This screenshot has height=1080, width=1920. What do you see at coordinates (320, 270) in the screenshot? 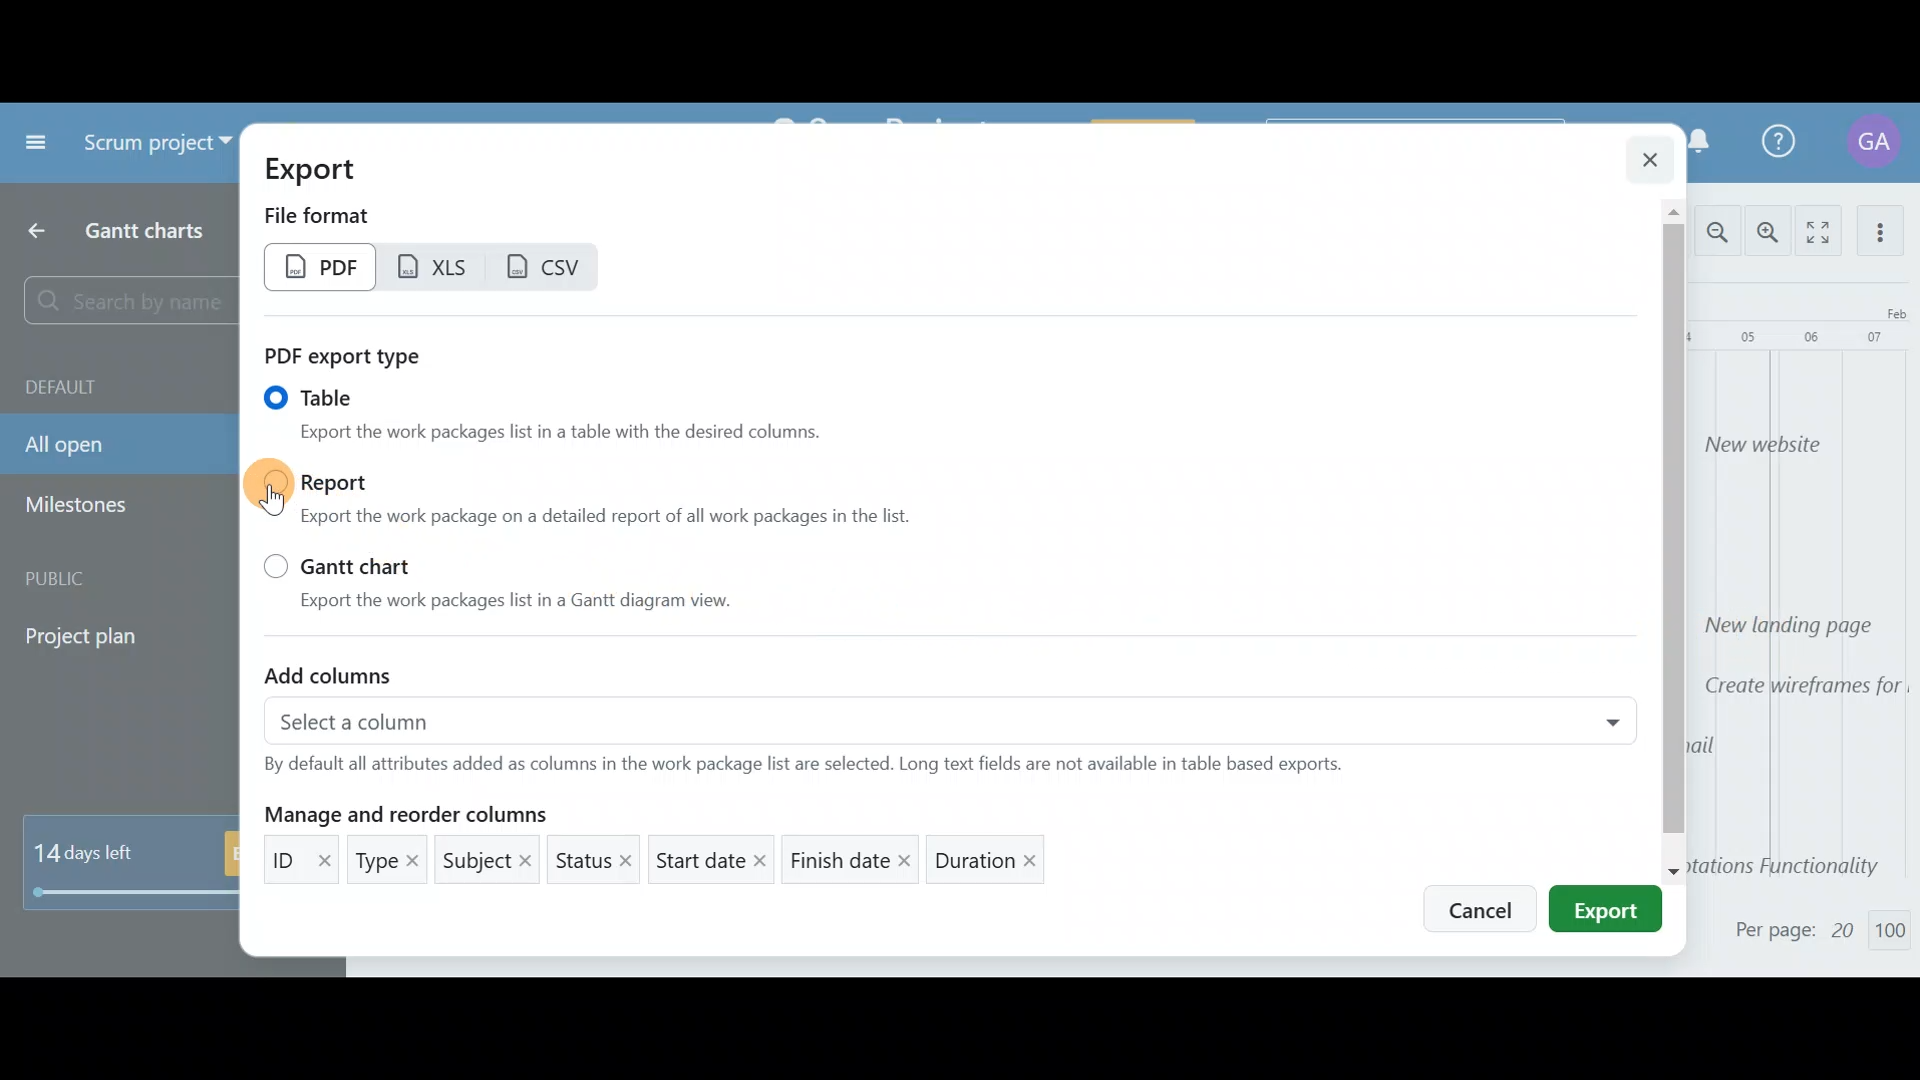
I see `PDF` at bounding box center [320, 270].